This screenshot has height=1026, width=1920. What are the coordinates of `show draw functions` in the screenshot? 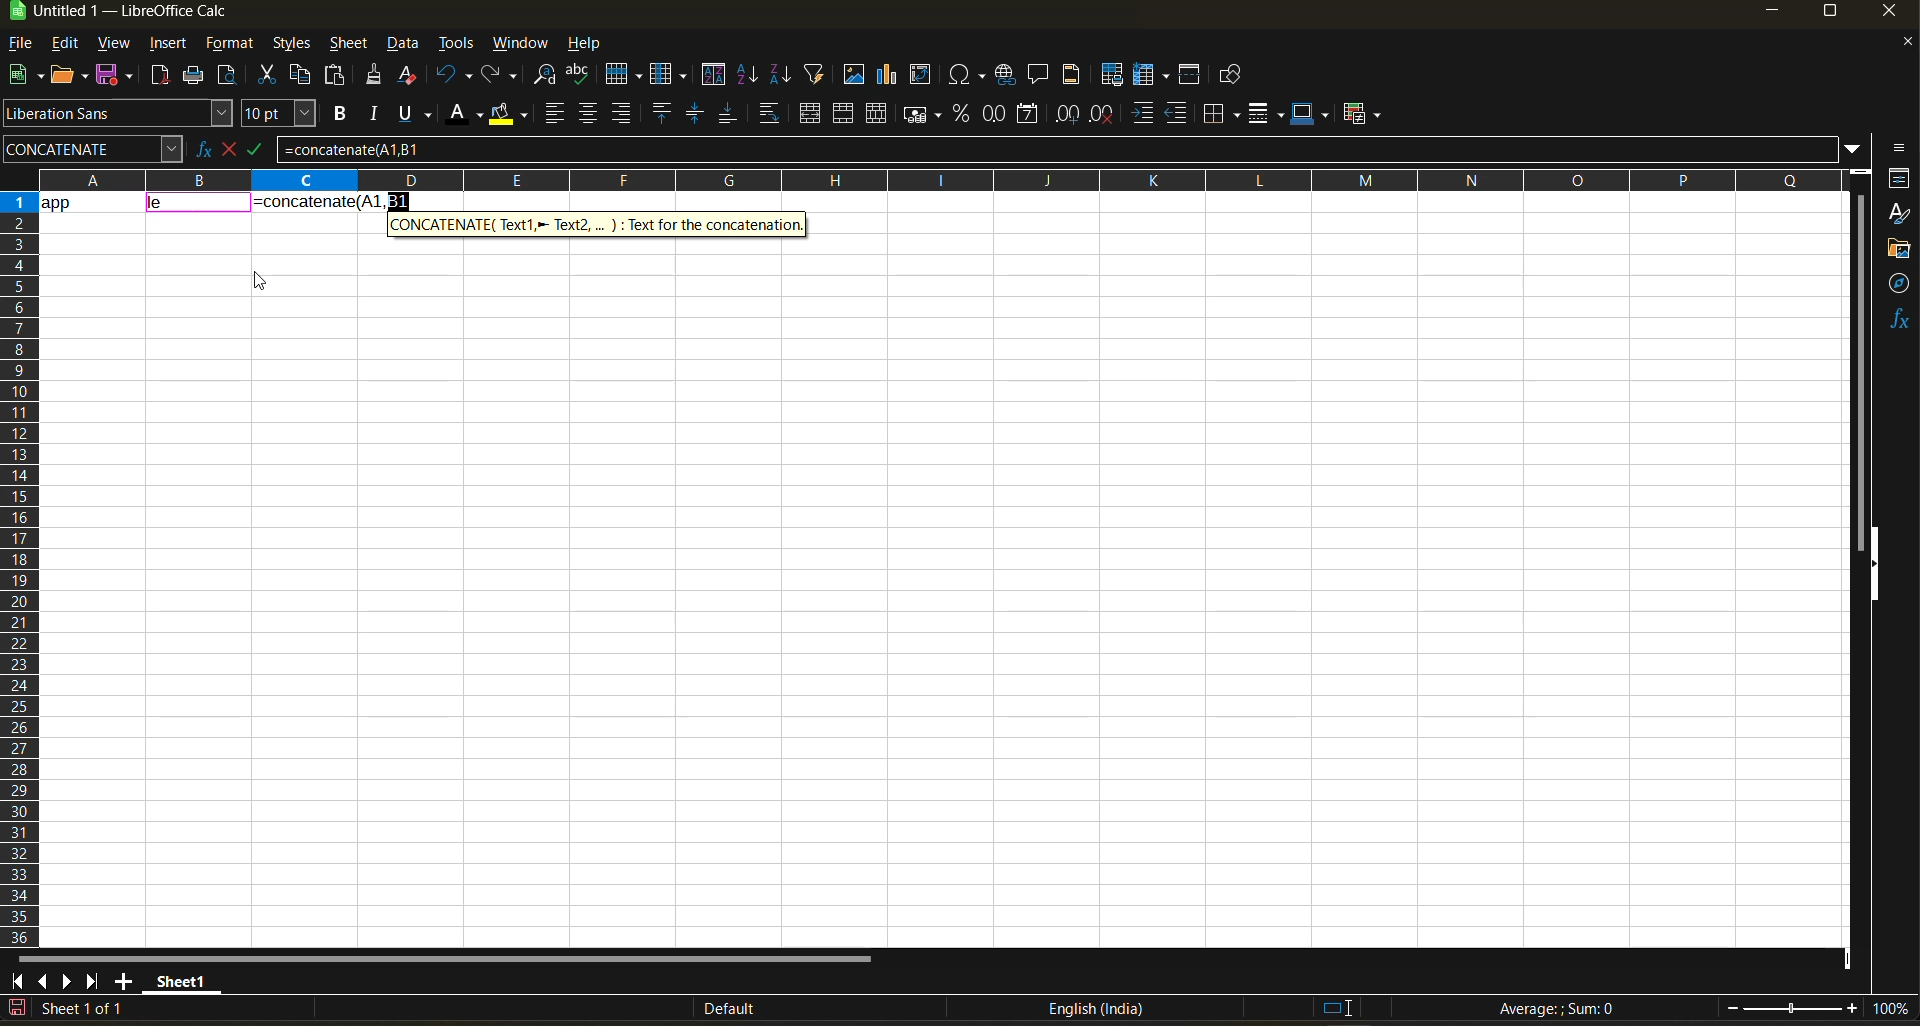 It's located at (1227, 78).